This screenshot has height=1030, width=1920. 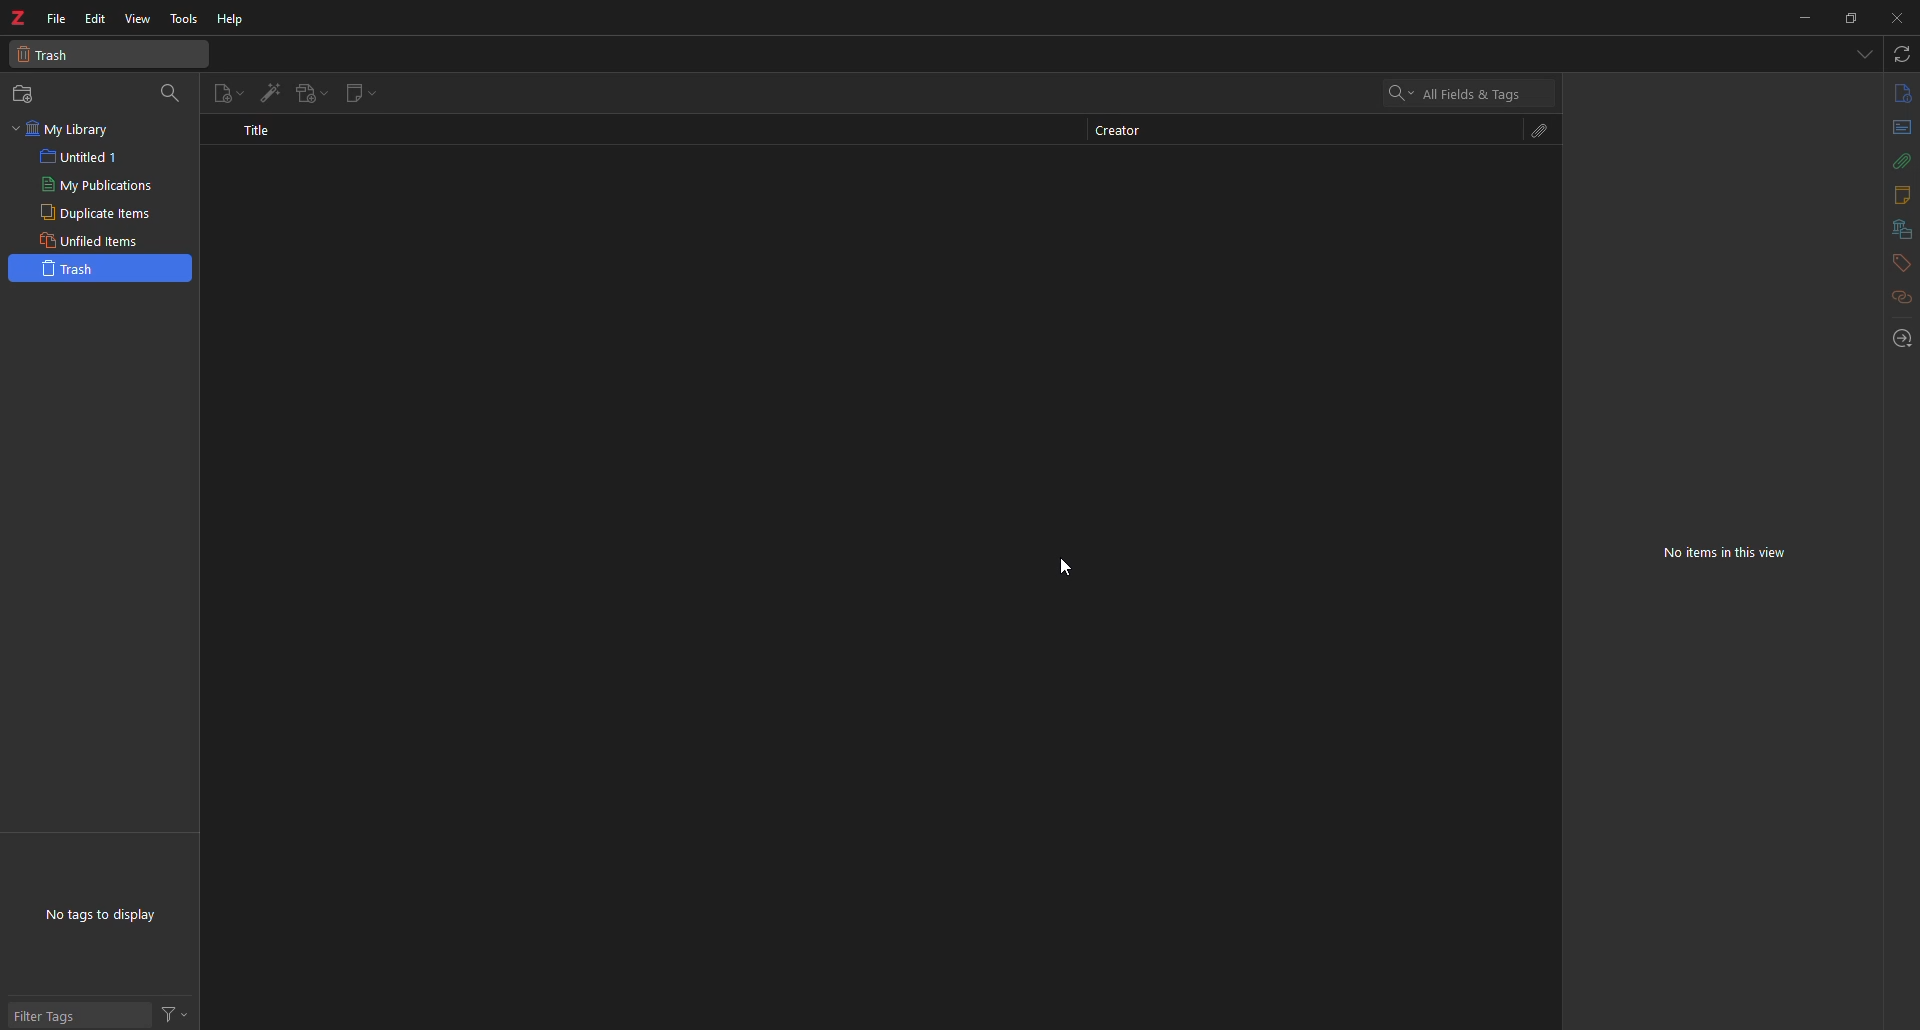 I want to click on , so click(x=1901, y=163).